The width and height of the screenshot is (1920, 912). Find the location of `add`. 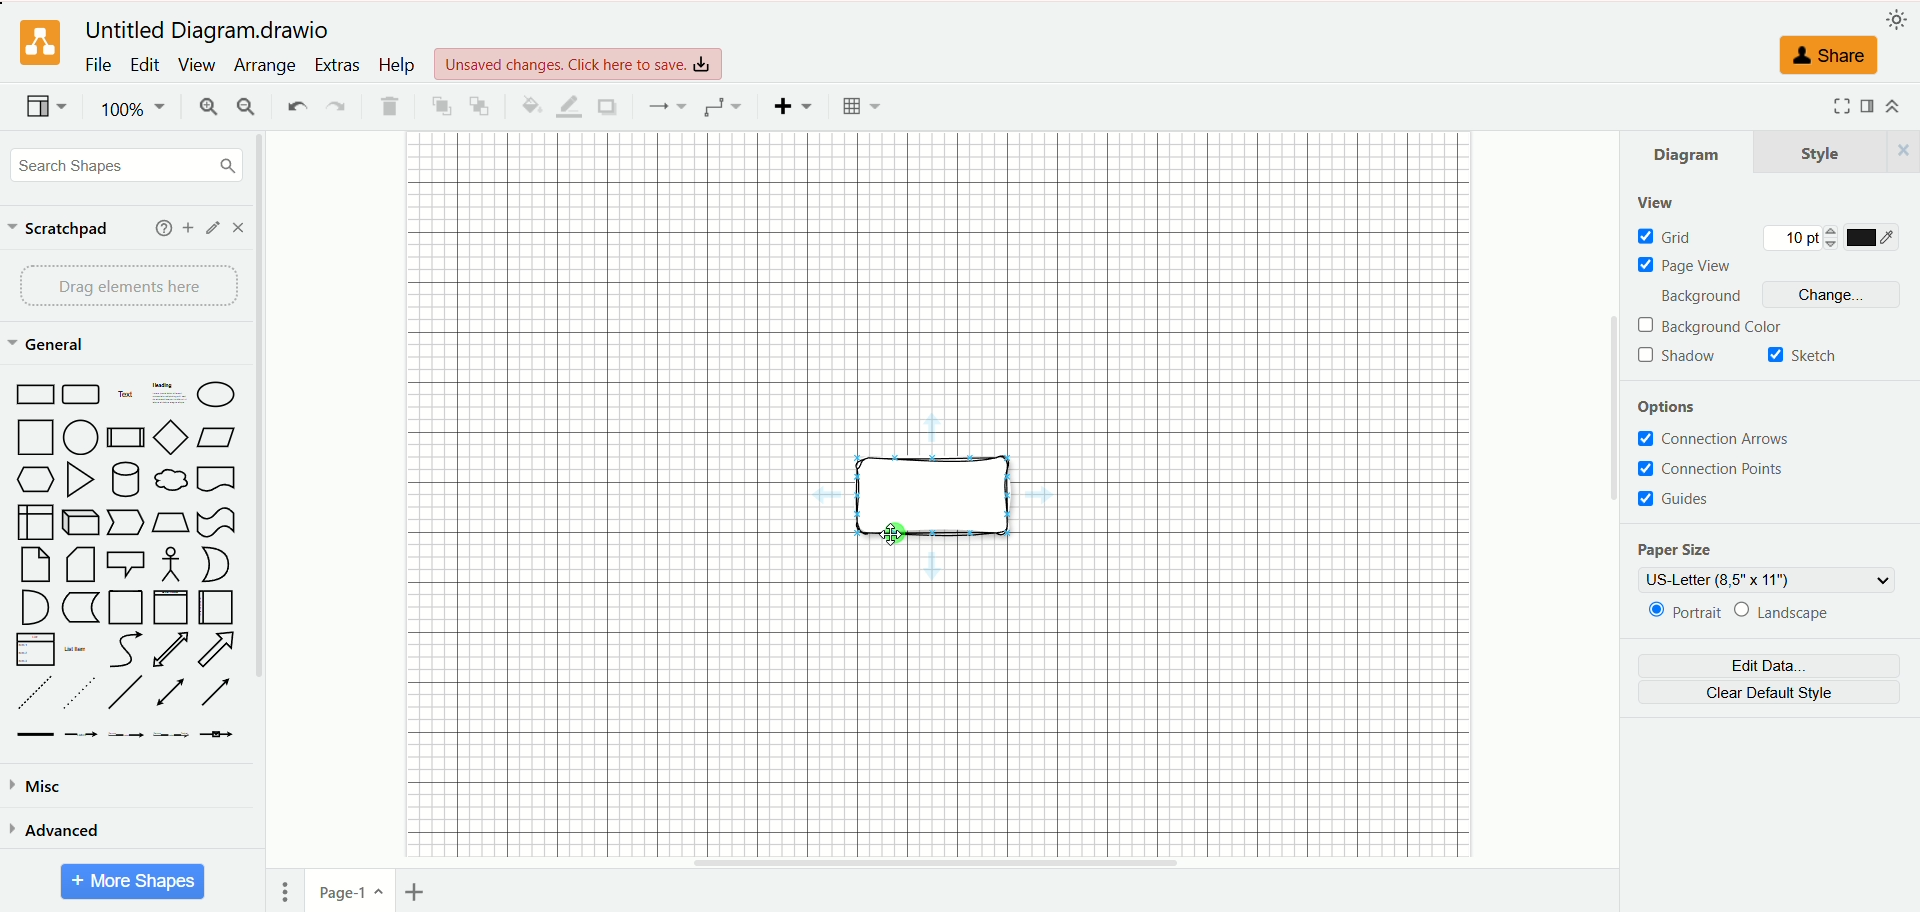

add is located at coordinates (189, 228).